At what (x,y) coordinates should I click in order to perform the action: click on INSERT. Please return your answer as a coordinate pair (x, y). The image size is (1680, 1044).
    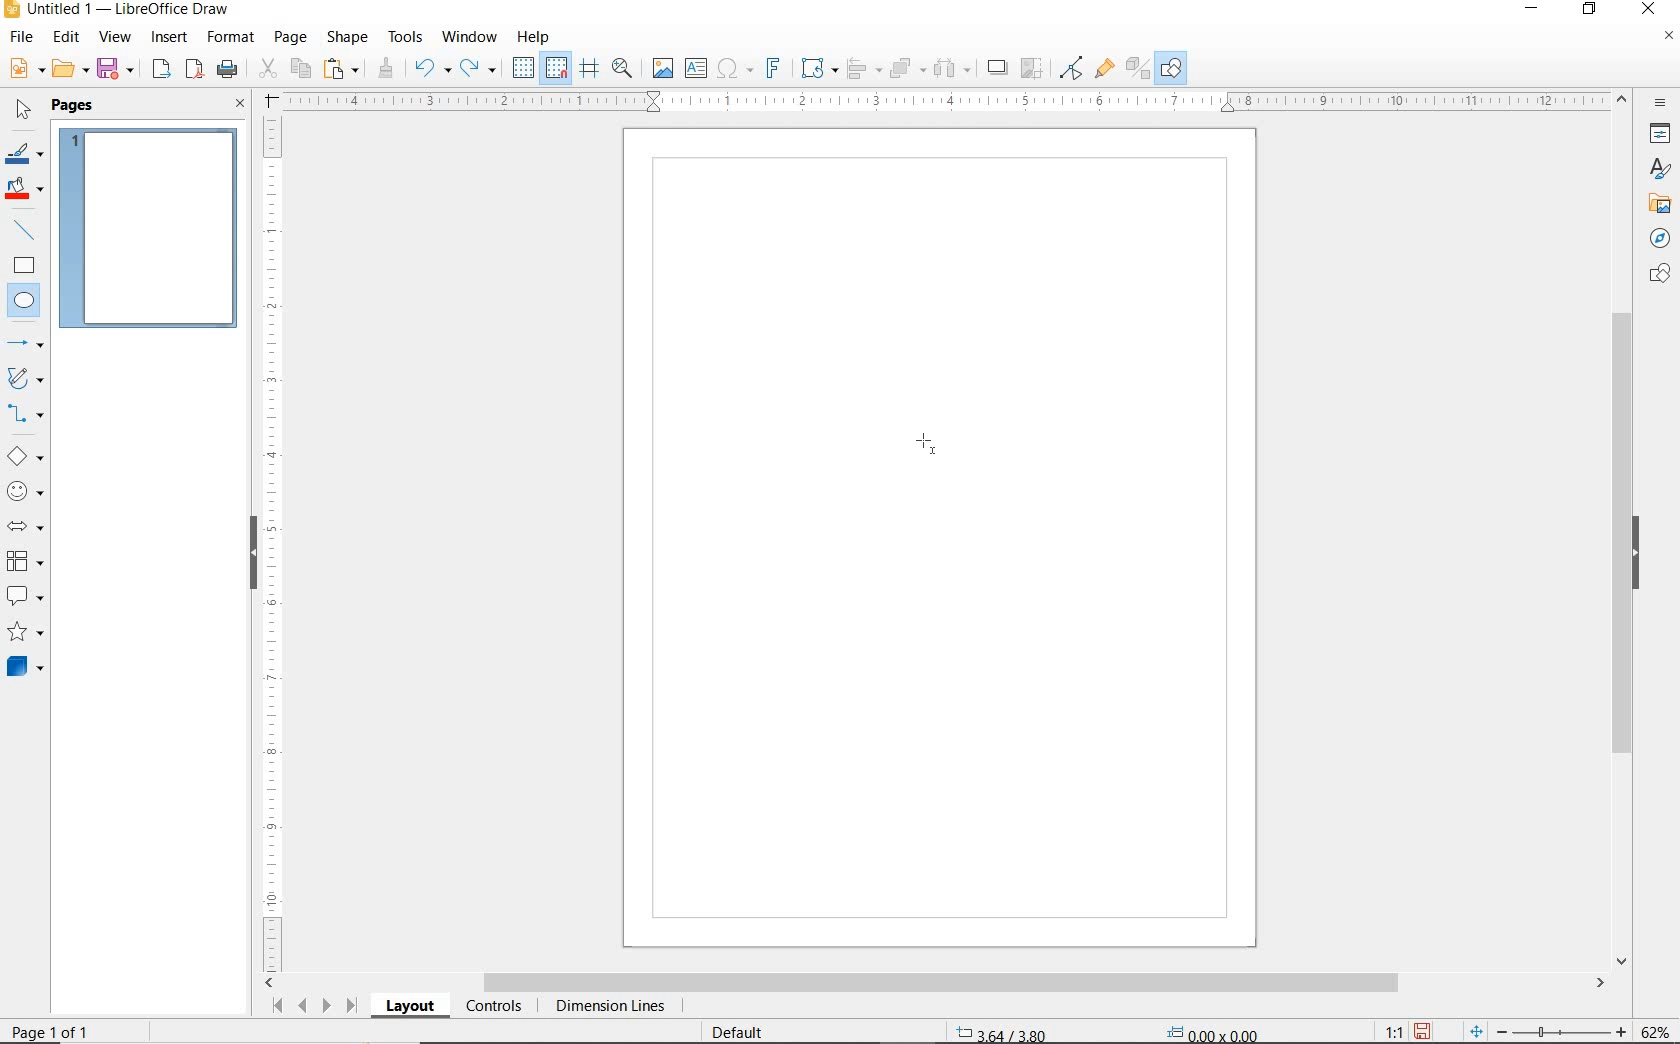
    Looking at the image, I should click on (172, 39).